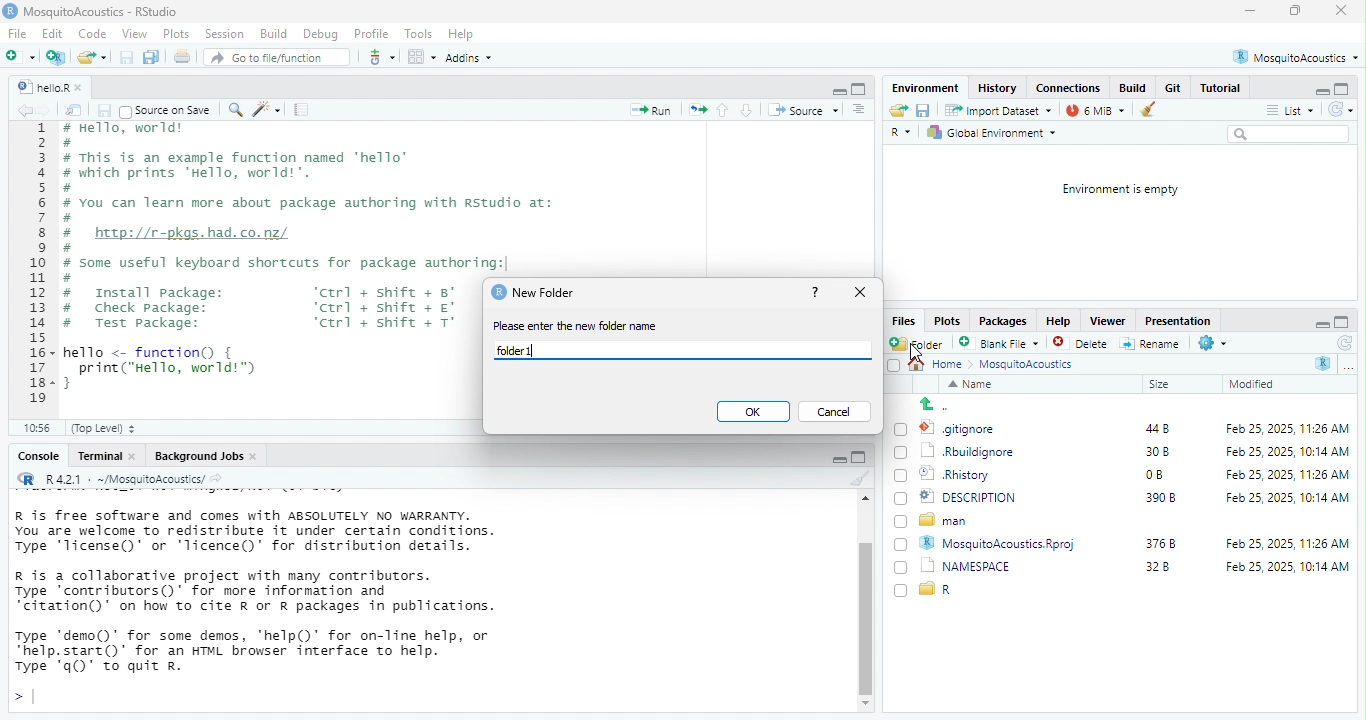 Image resolution: width=1366 pixels, height=720 pixels. Describe the element at coordinates (1321, 364) in the screenshot. I see `r studio logo` at that location.